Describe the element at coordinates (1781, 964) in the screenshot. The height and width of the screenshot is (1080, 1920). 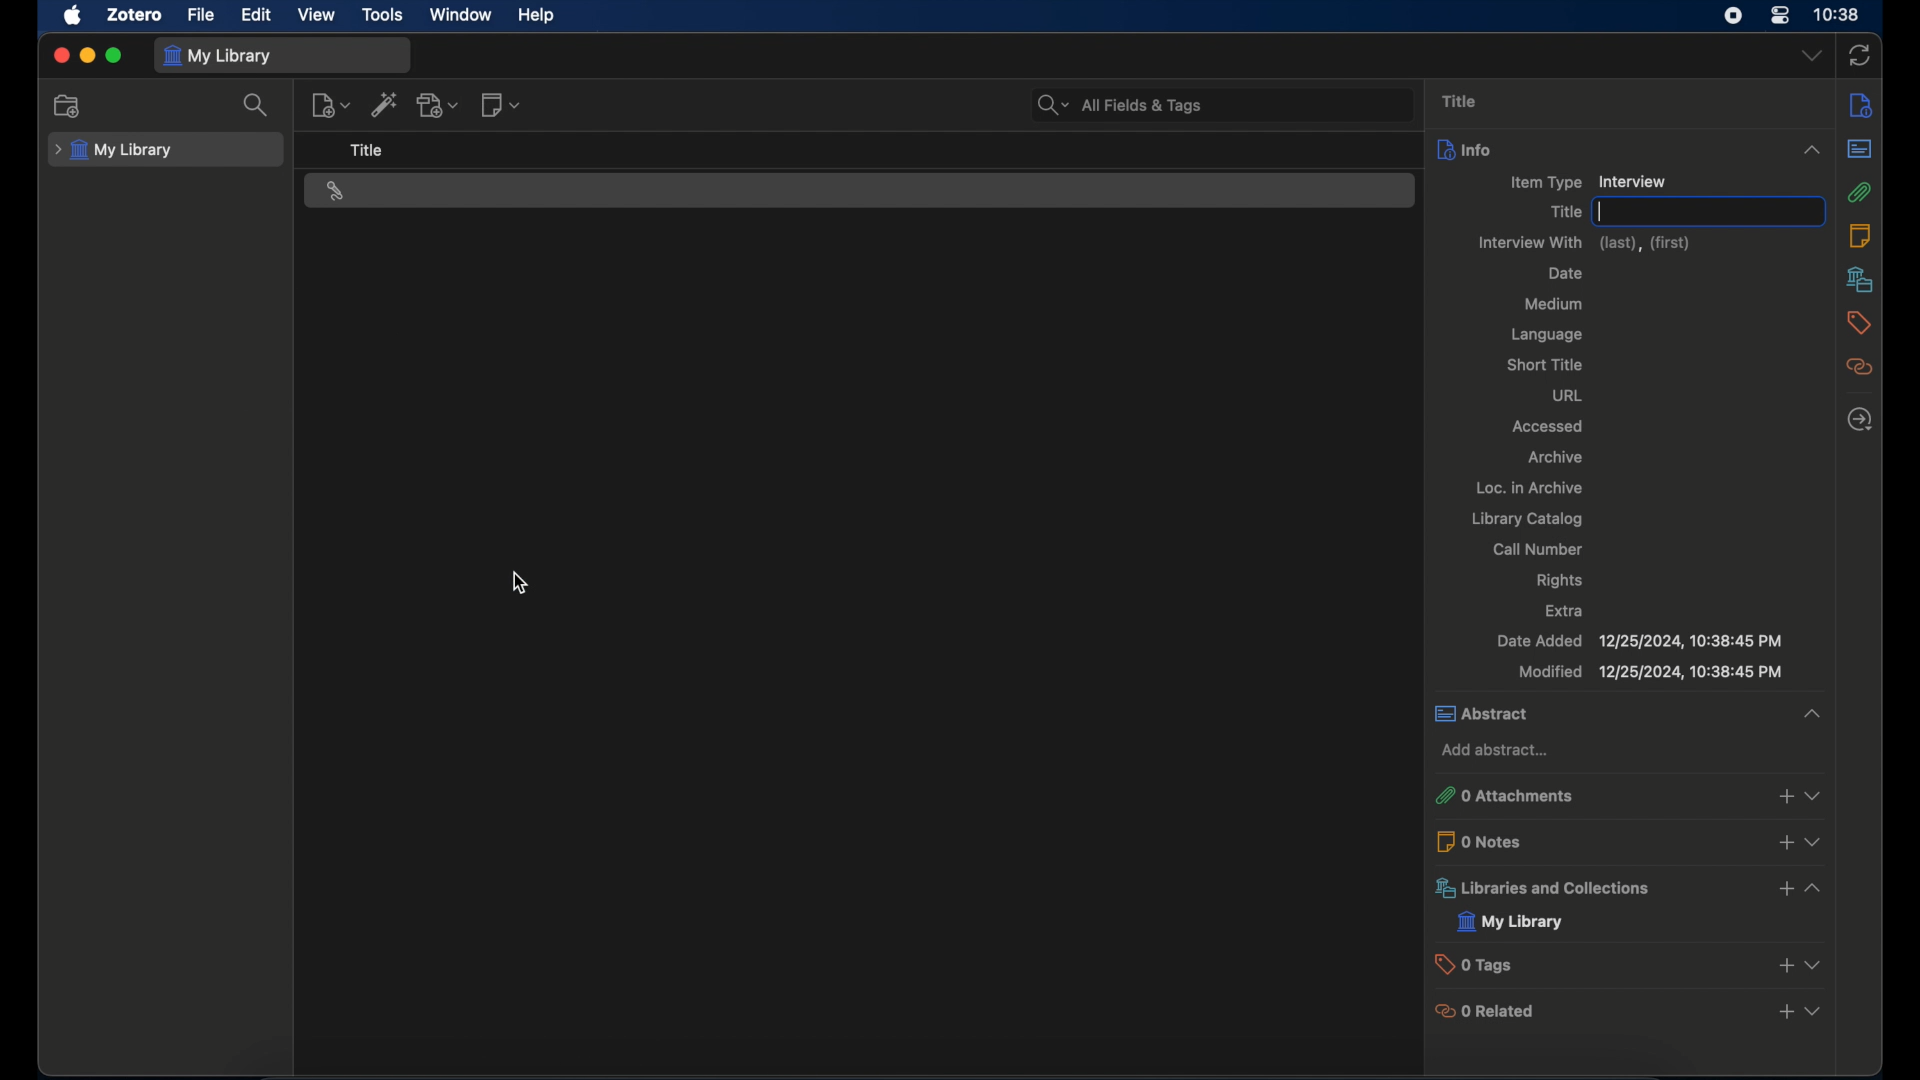
I see `add` at that location.